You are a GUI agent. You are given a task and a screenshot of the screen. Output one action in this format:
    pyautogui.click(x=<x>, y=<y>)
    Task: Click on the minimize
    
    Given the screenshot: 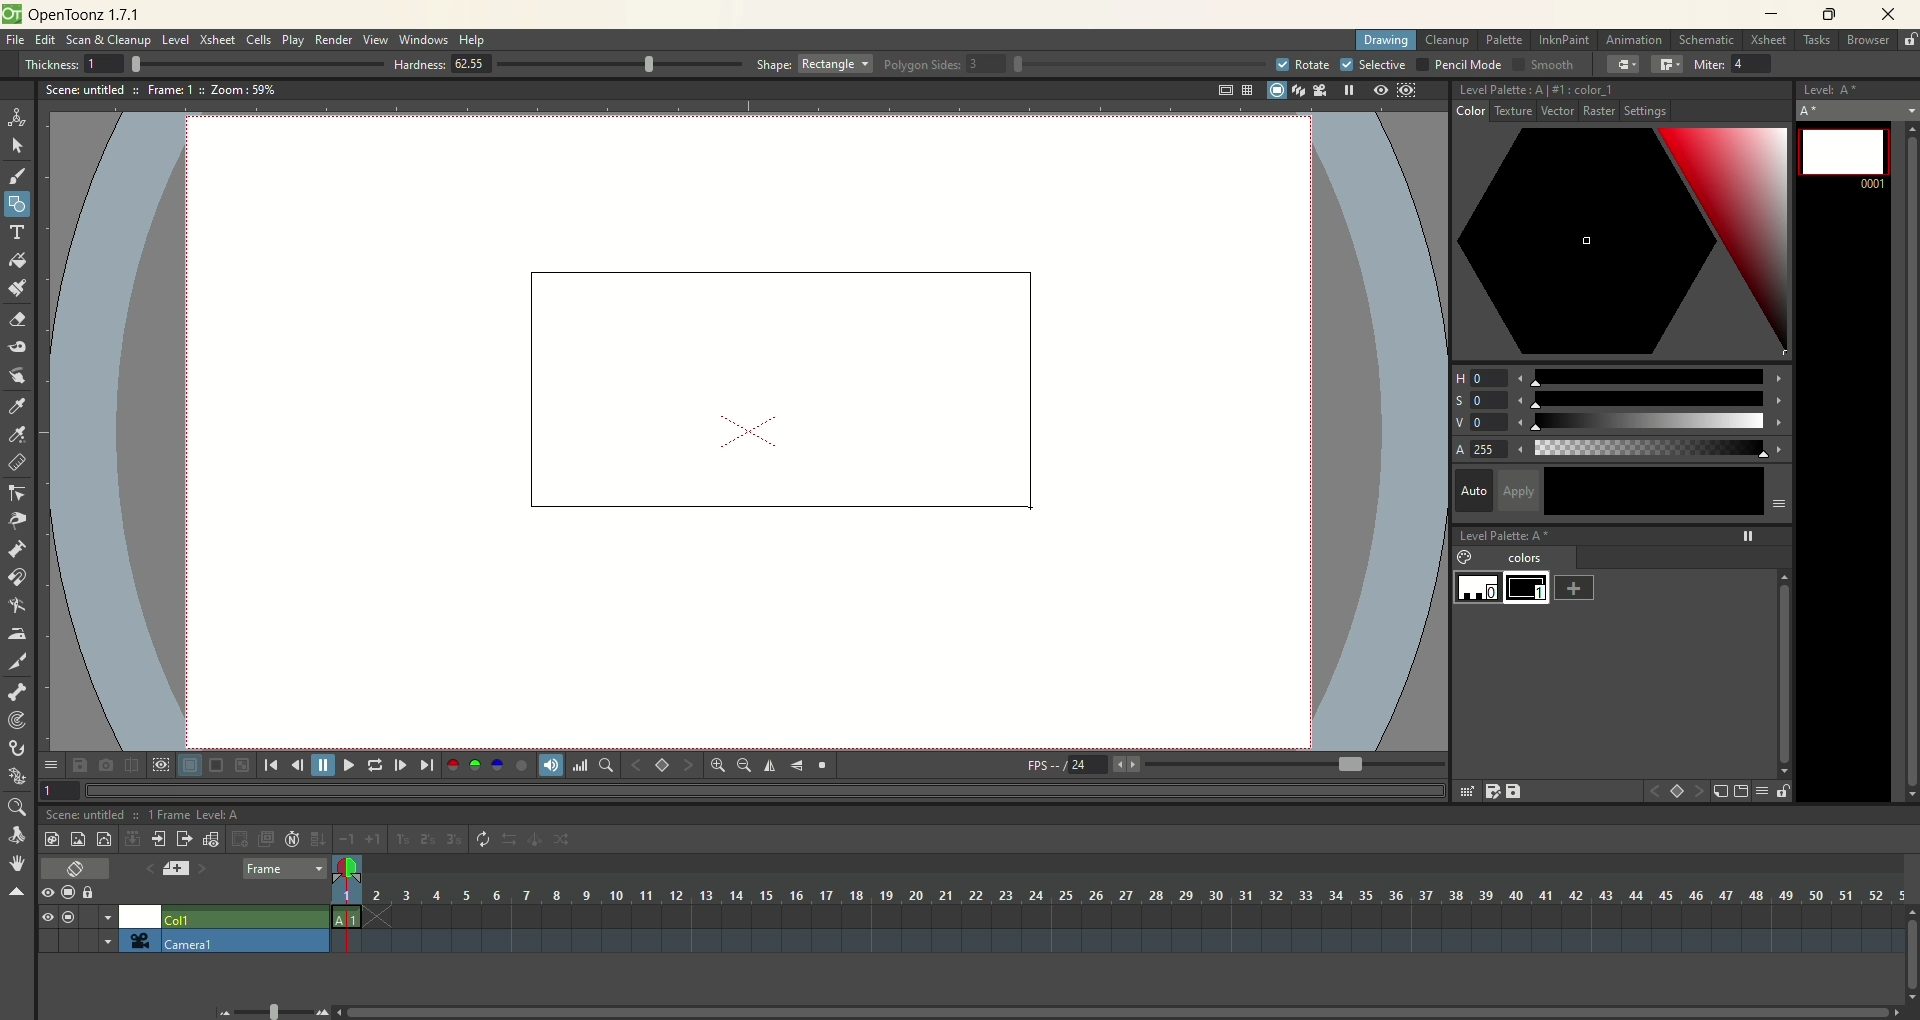 What is the action you would take?
    pyautogui.click(x=1772, y=13)
    